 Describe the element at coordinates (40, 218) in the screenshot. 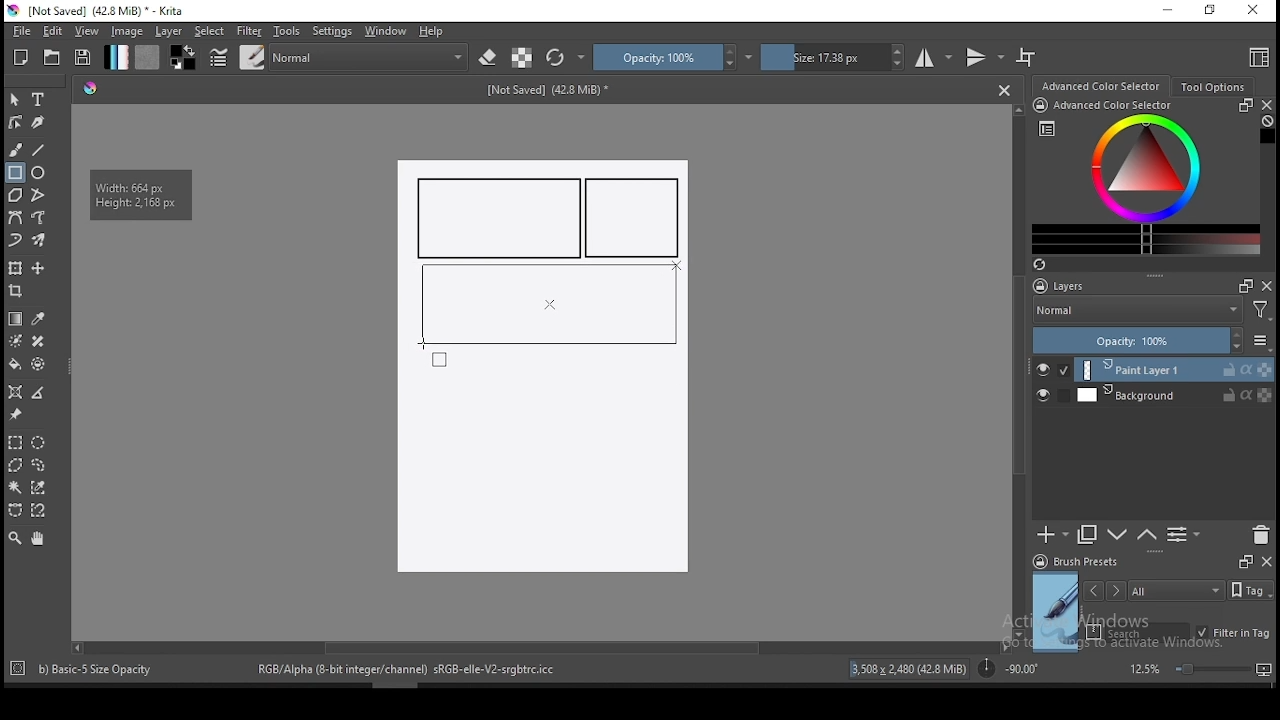

I see `freehand path tool` at that location.